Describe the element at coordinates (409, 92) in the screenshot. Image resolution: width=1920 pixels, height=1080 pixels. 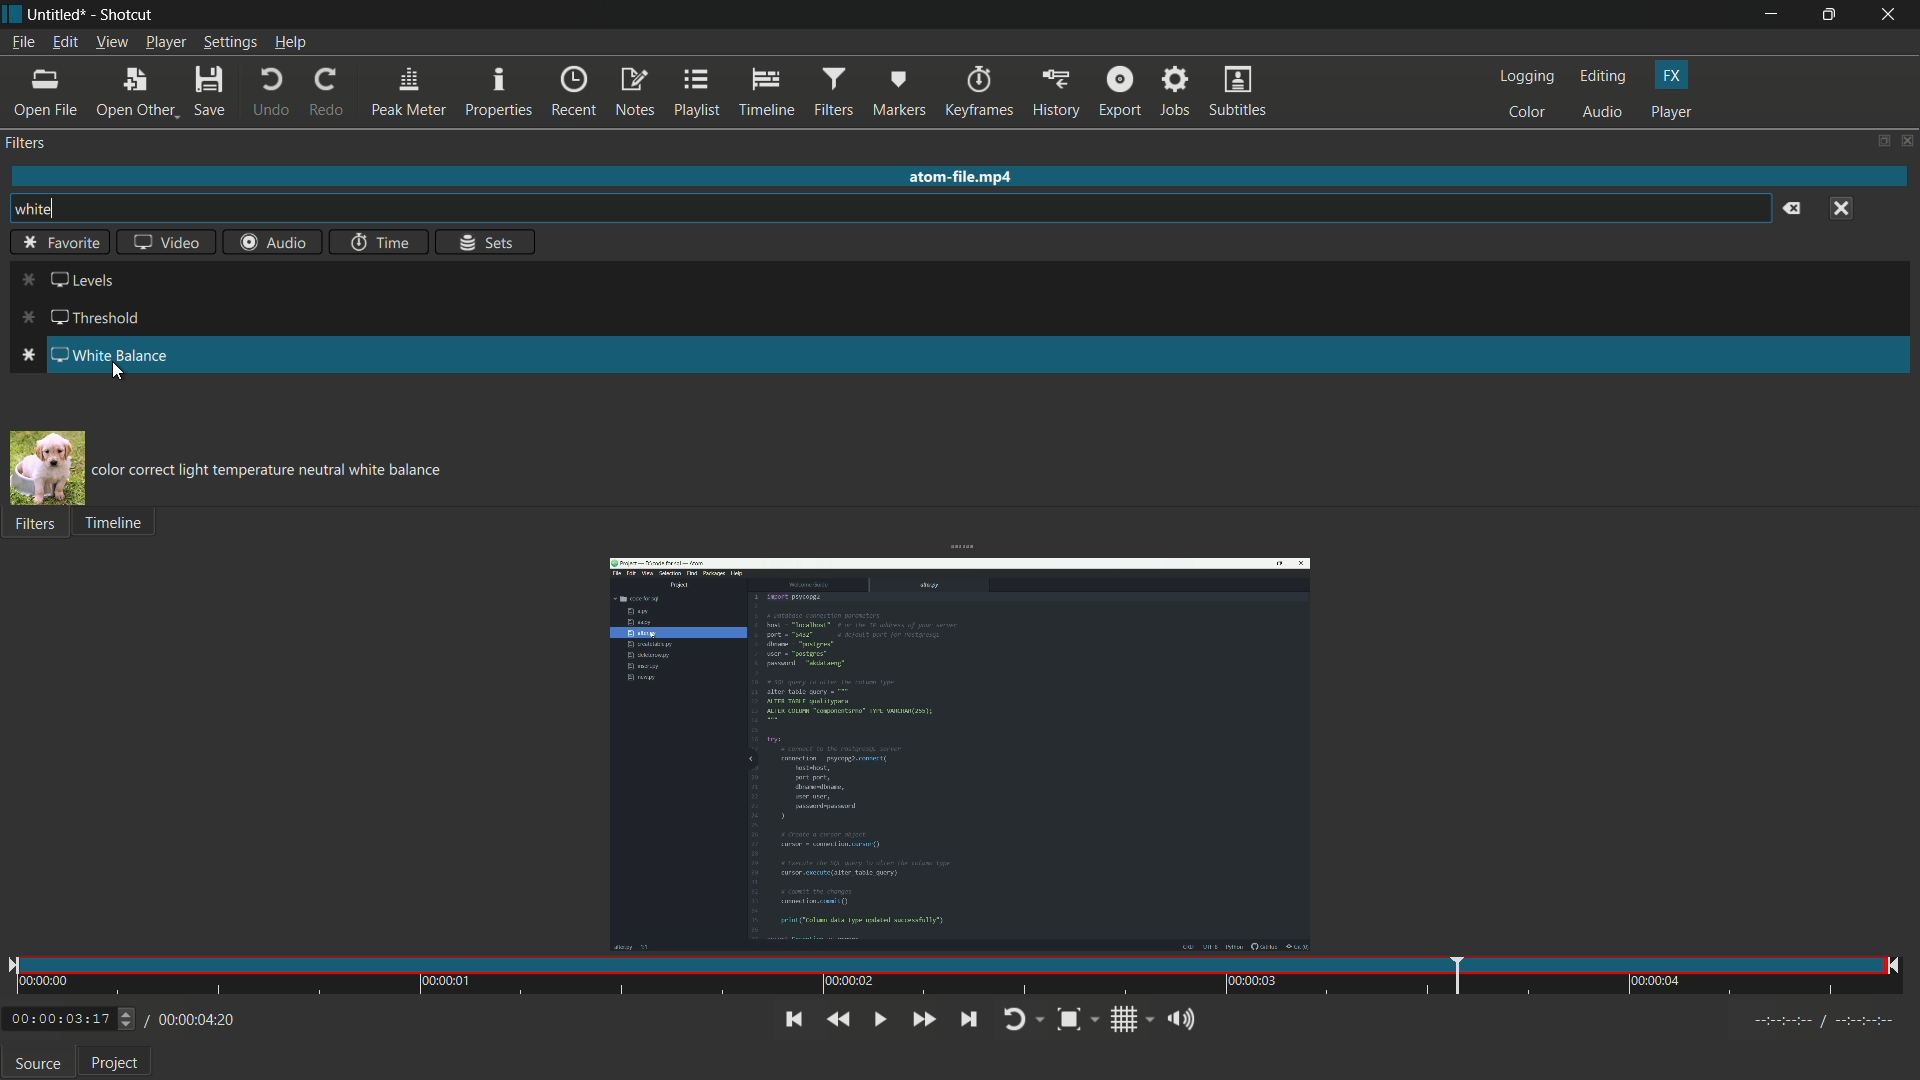
I see `peak meter` at that location.